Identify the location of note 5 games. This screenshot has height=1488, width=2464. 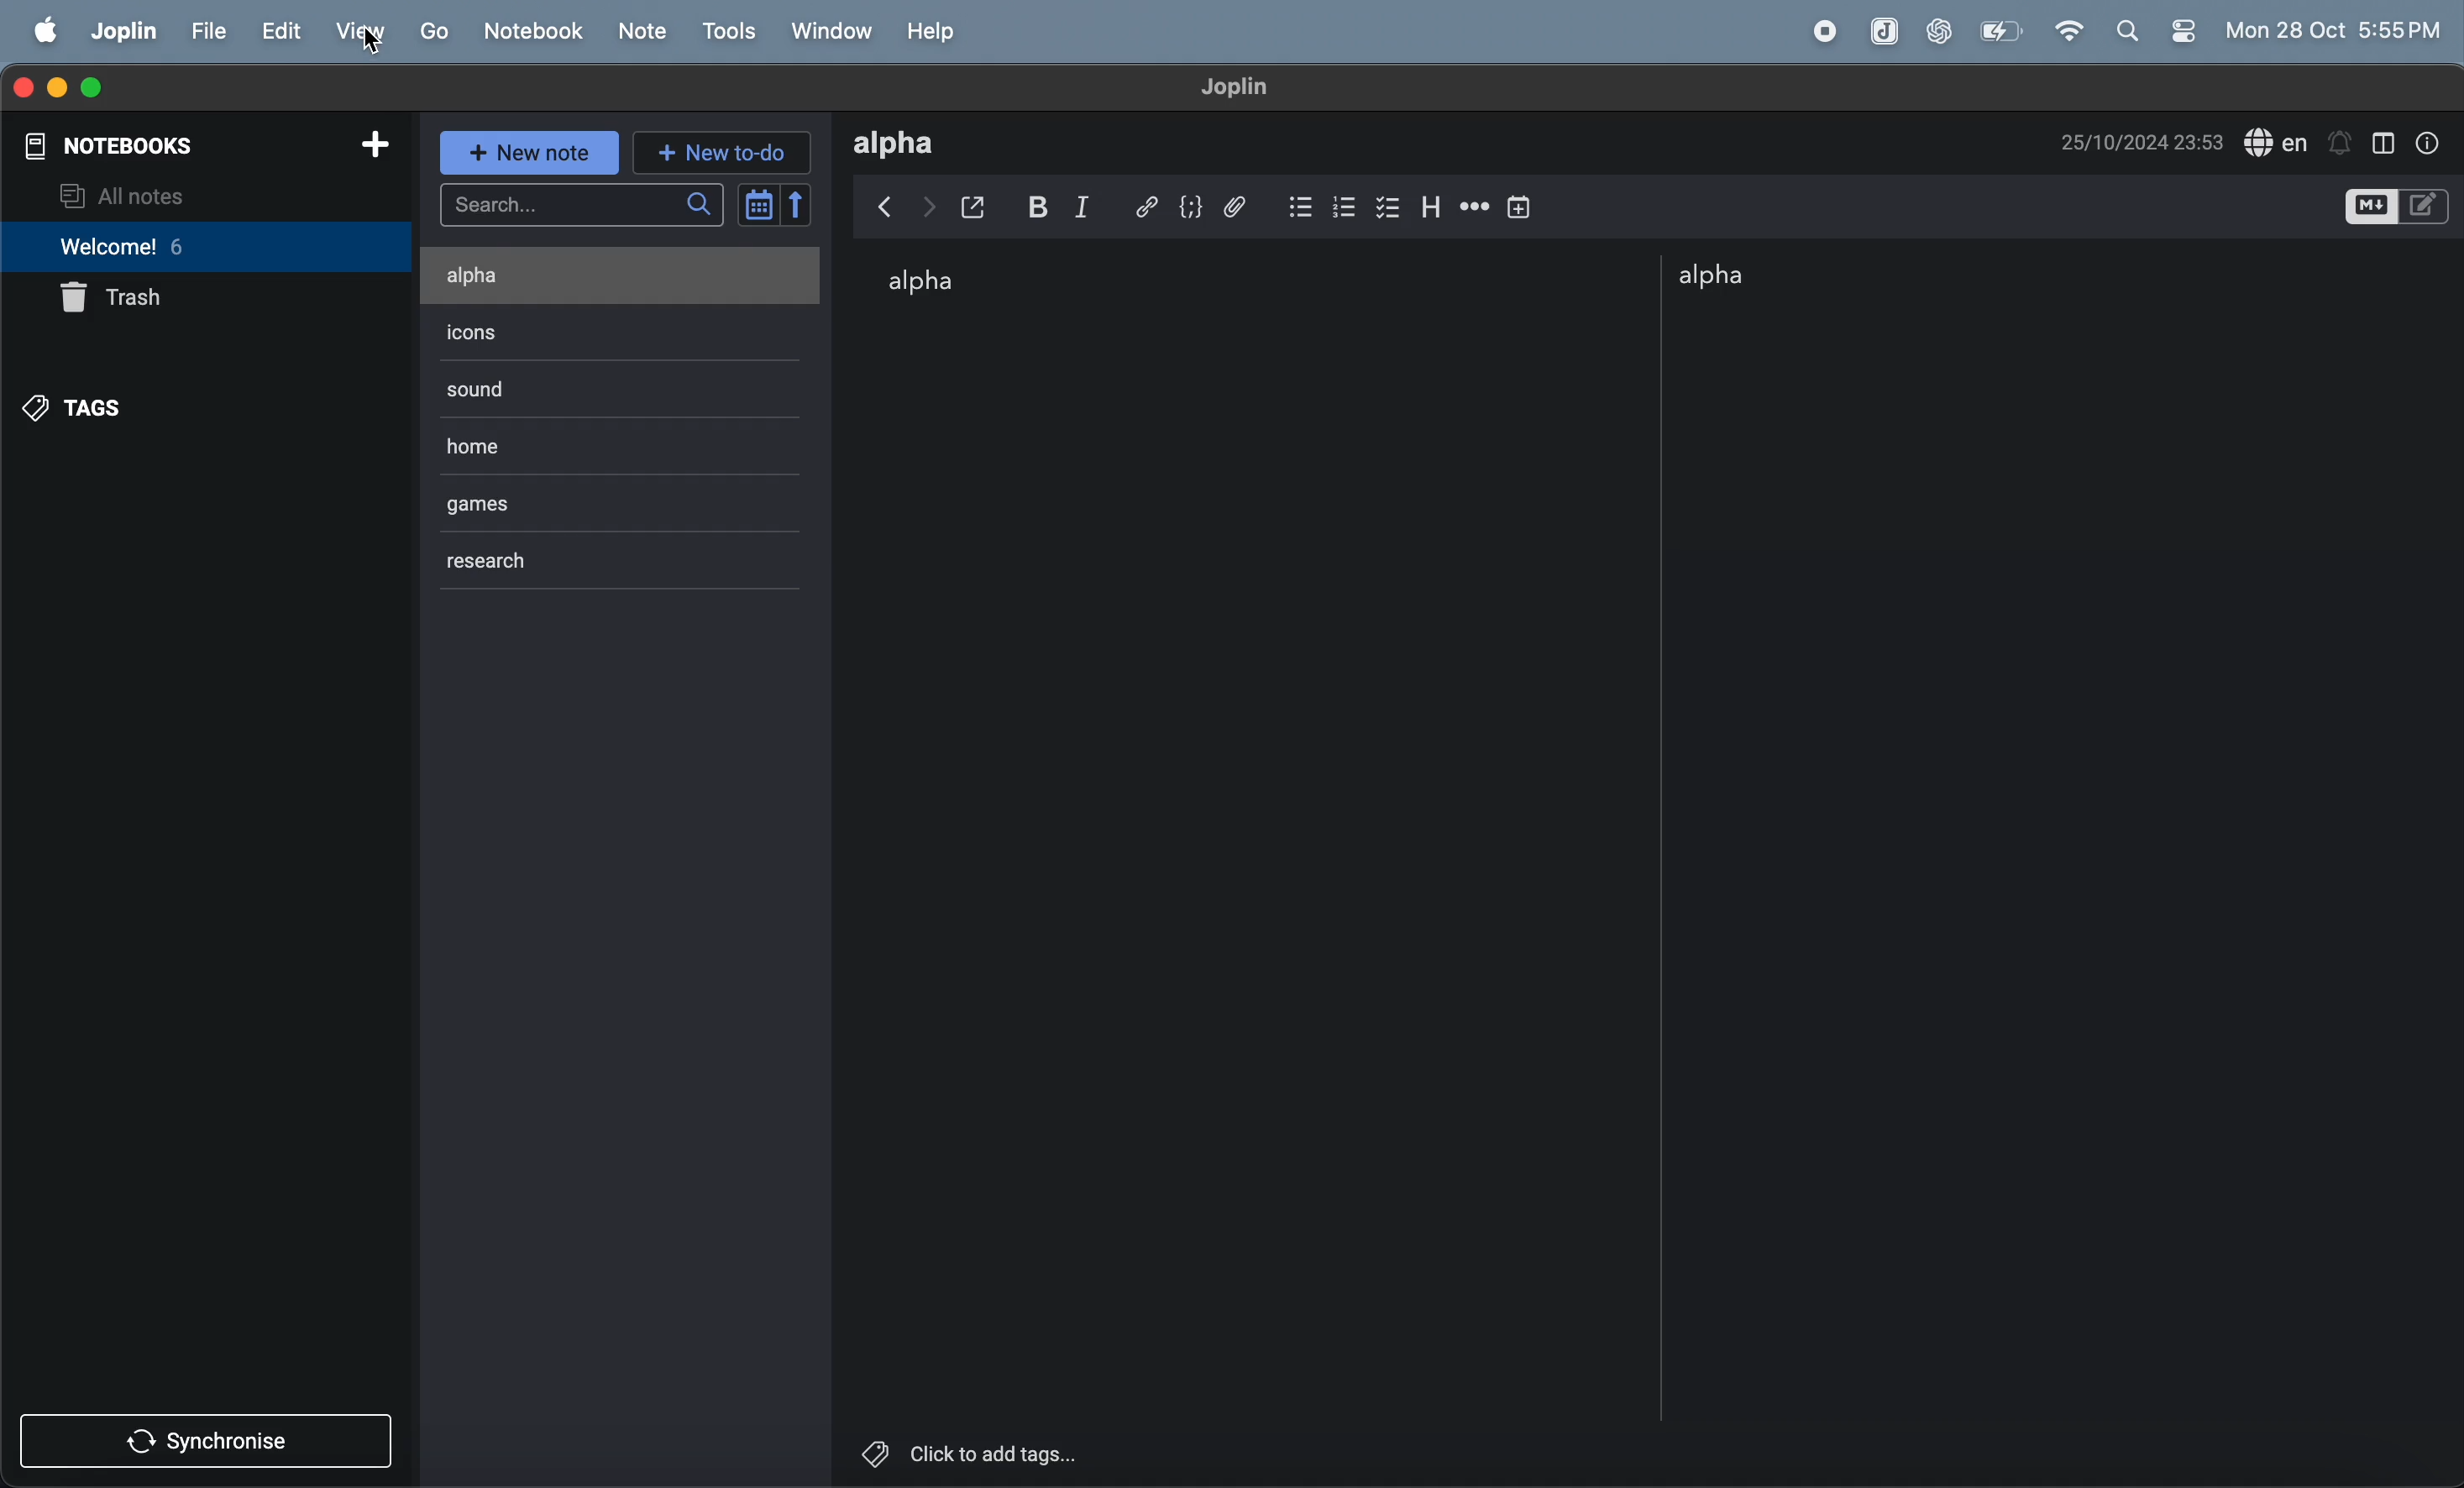
(567, 502).